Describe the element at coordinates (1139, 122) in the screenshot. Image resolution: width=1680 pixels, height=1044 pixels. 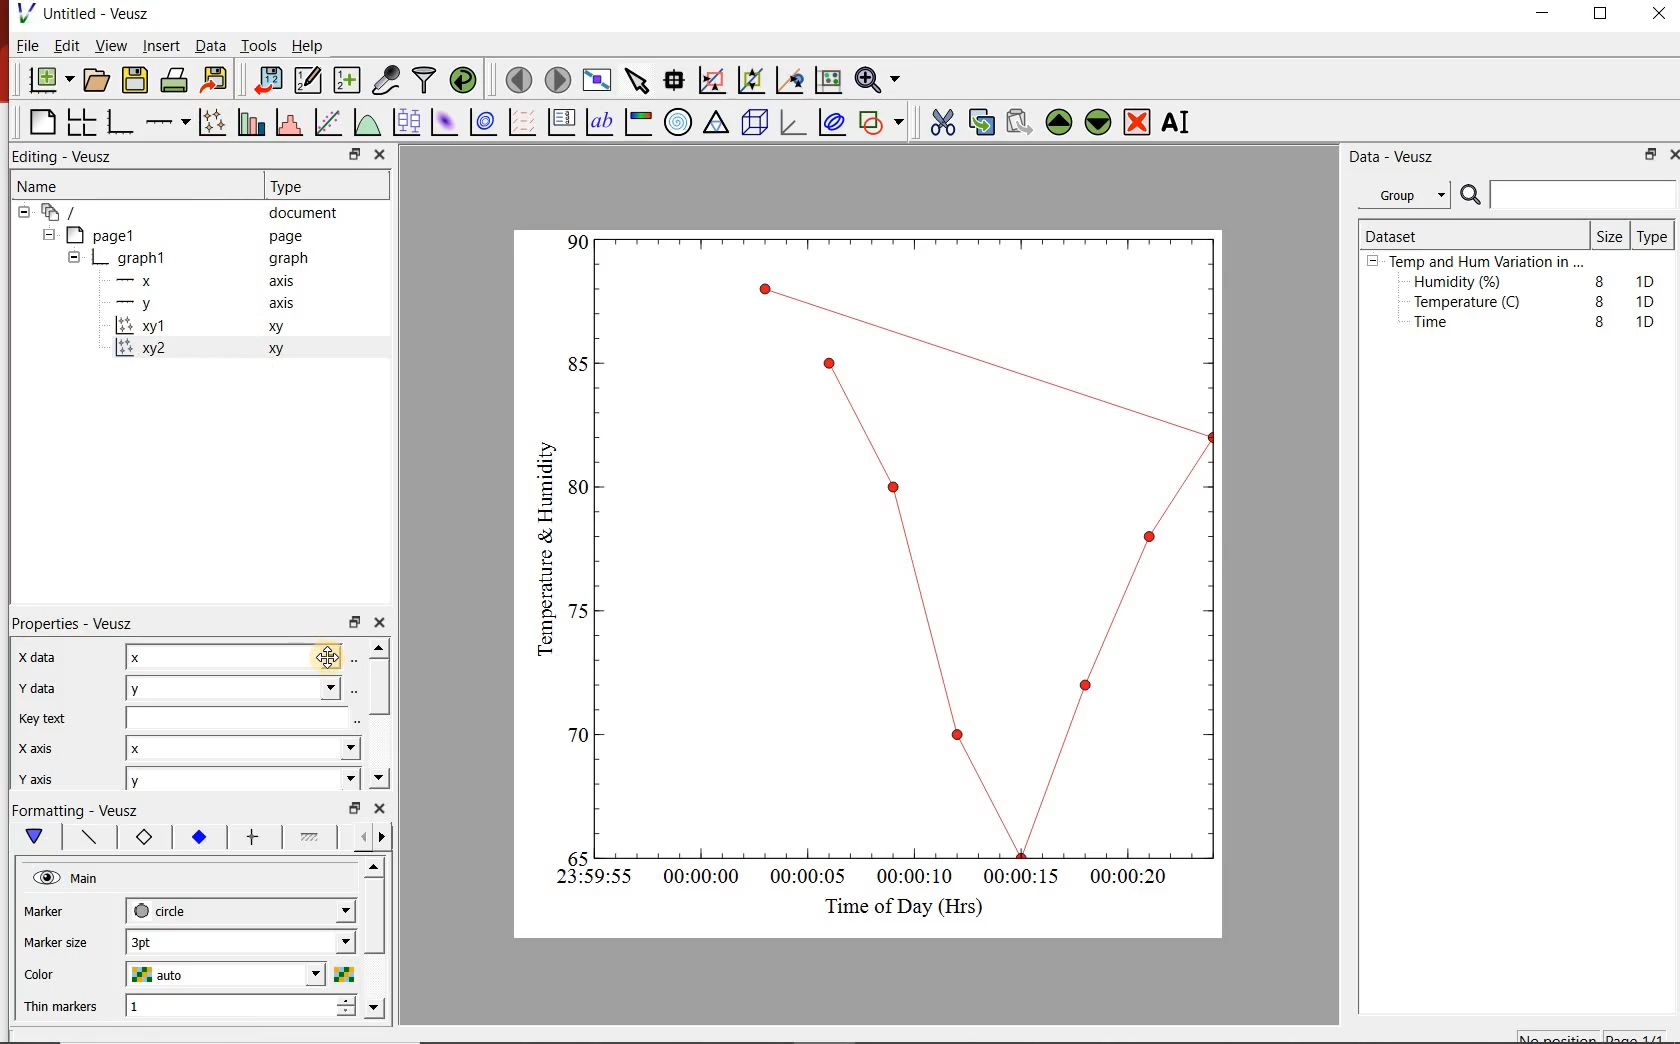
I see `Remove the selected widget` at that location.